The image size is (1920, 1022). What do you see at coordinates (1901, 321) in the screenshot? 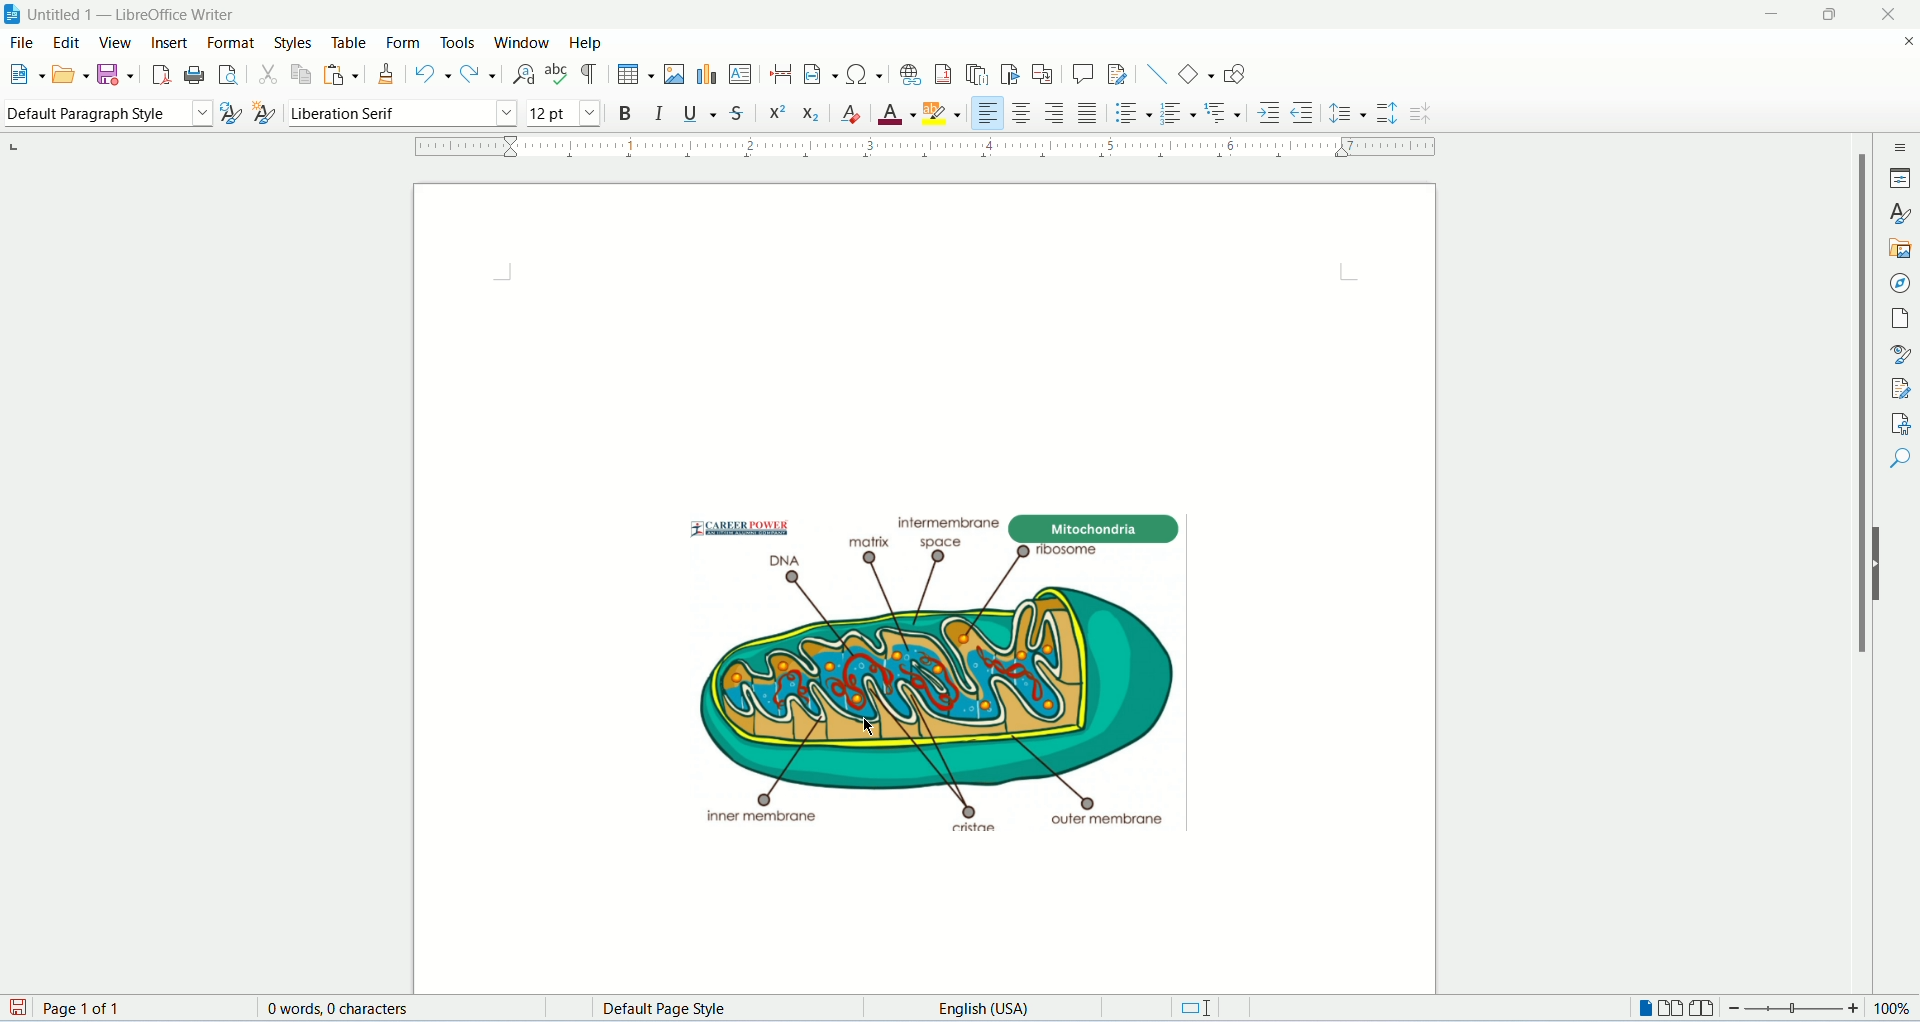
I see `pages` at bounding box center [1901, 321].